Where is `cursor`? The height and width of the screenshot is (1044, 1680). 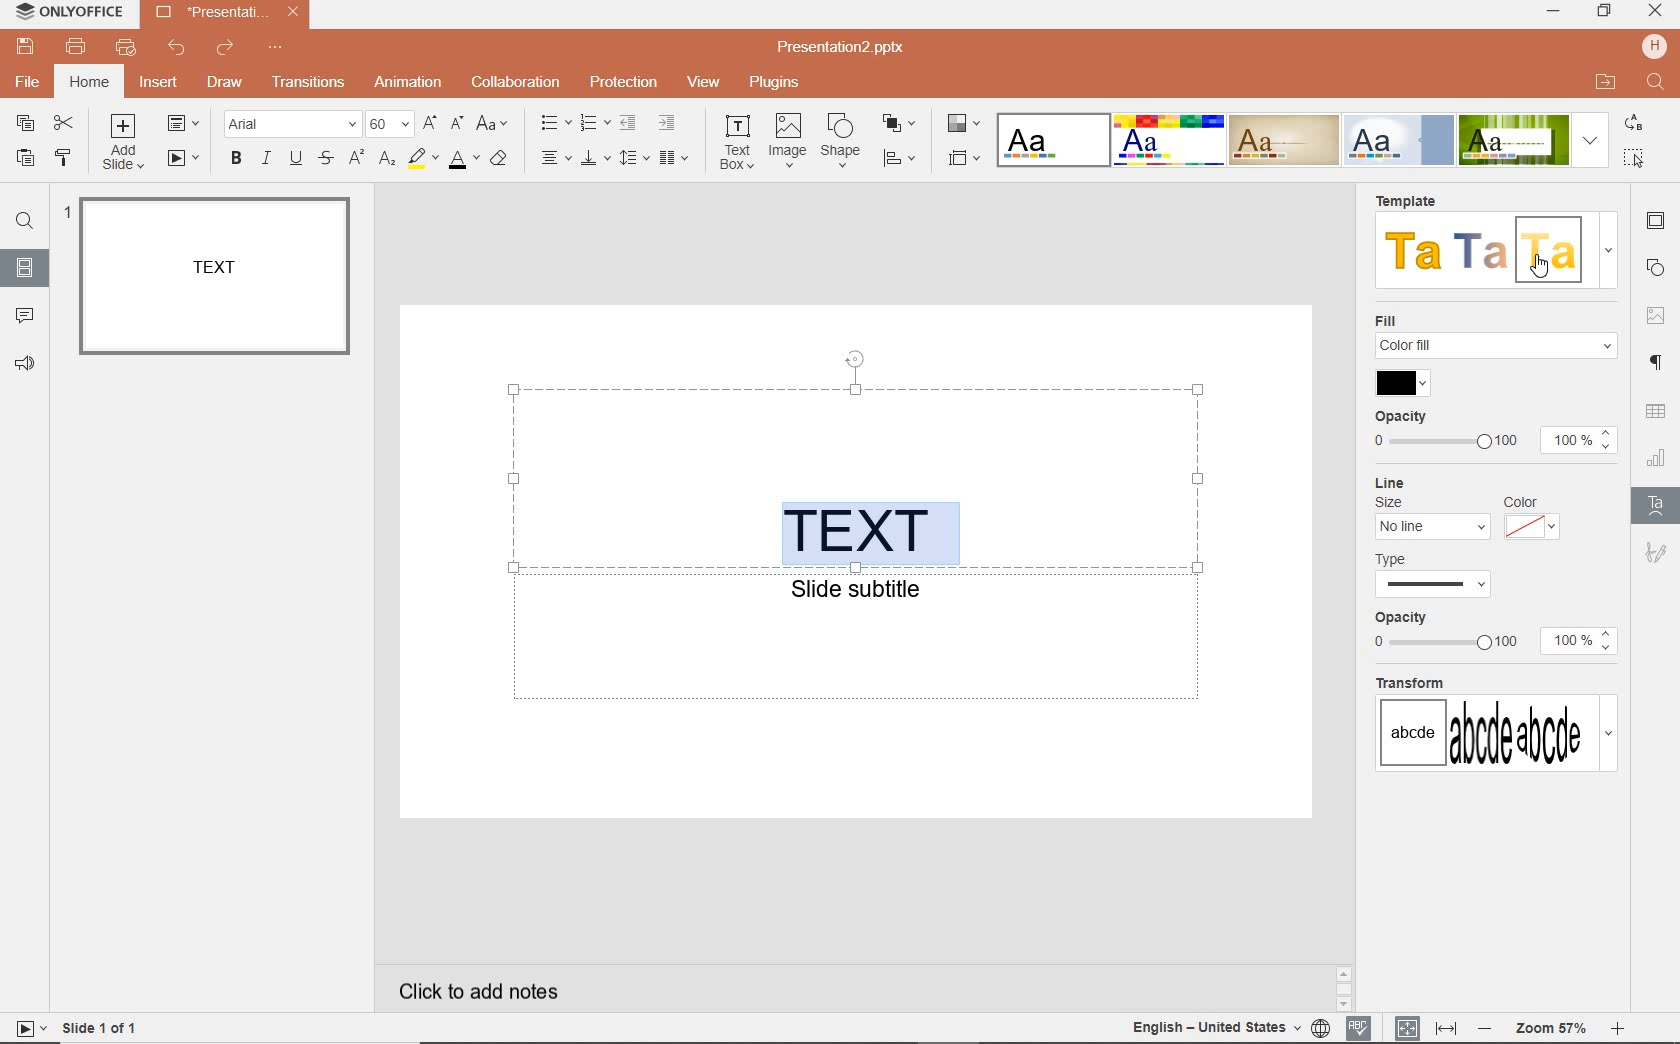 cursor is located at coordinates (1536, 268).